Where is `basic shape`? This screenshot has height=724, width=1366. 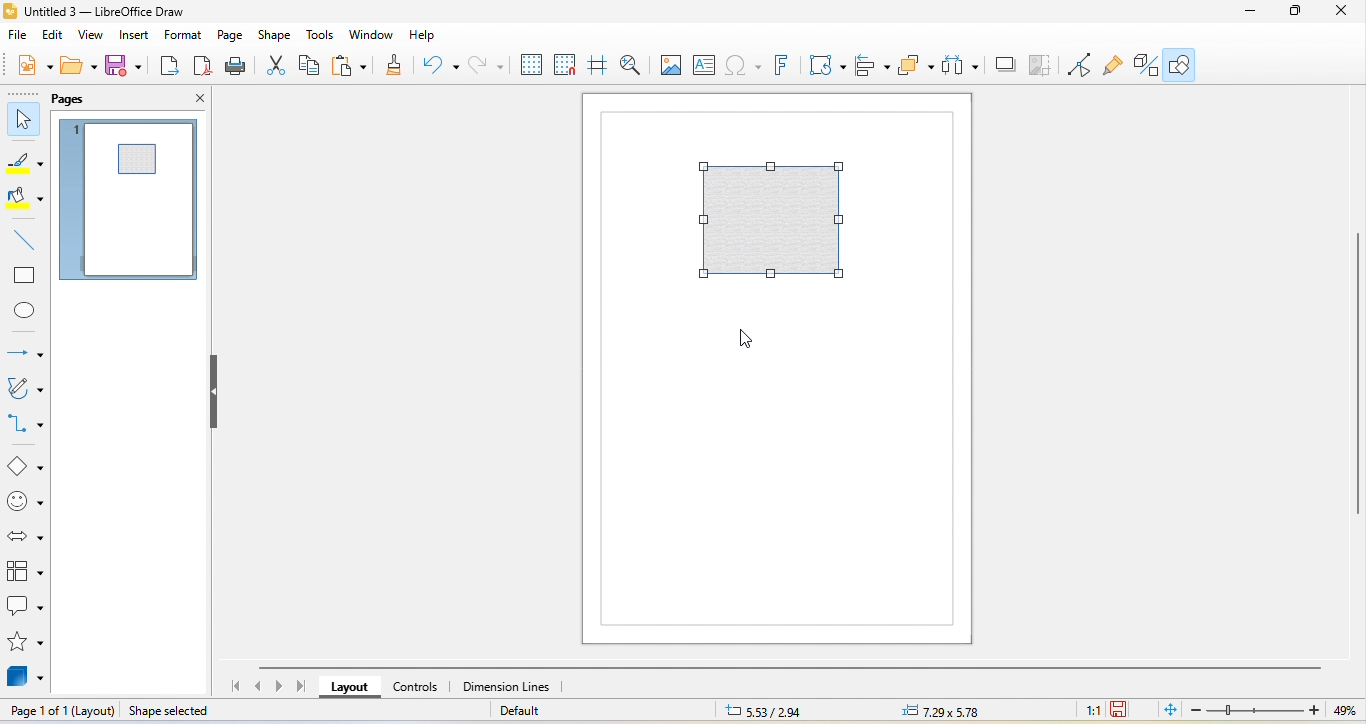 basic shape is located at coordinates (24, 464).